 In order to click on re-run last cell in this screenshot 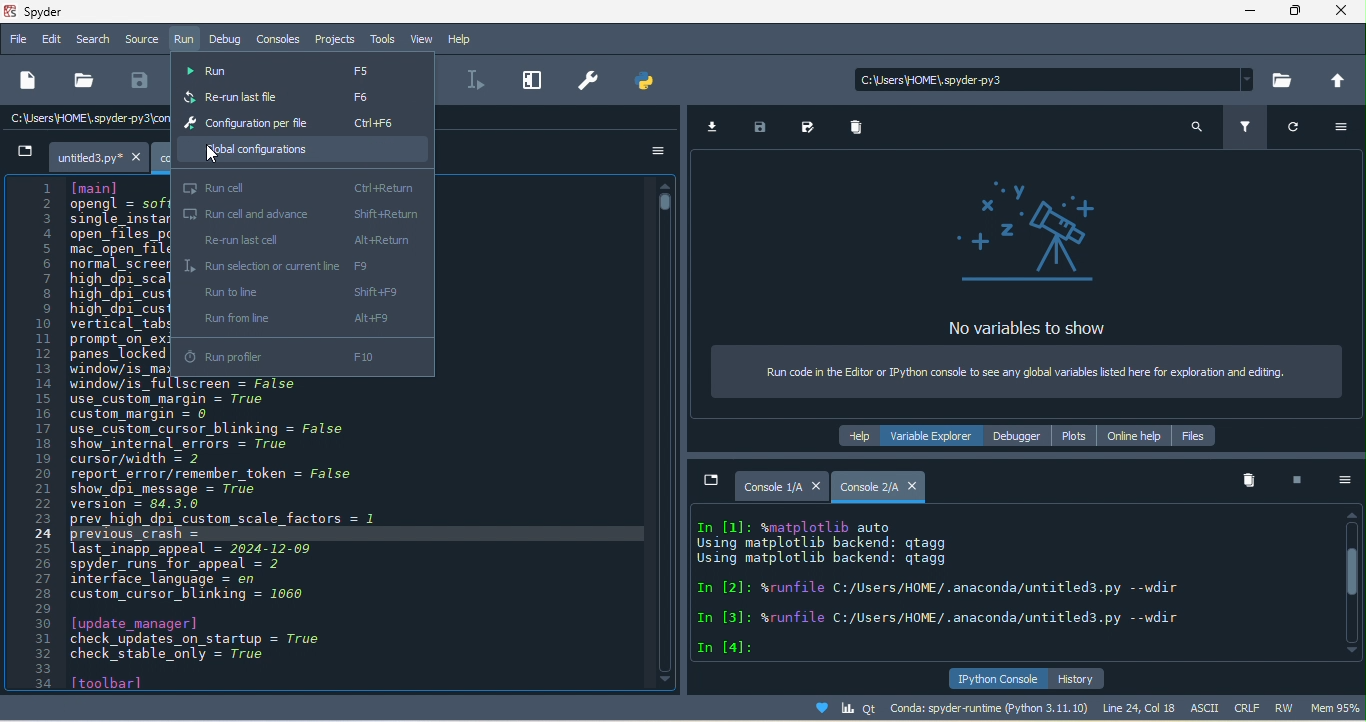, I will do `click(298, 239)`.